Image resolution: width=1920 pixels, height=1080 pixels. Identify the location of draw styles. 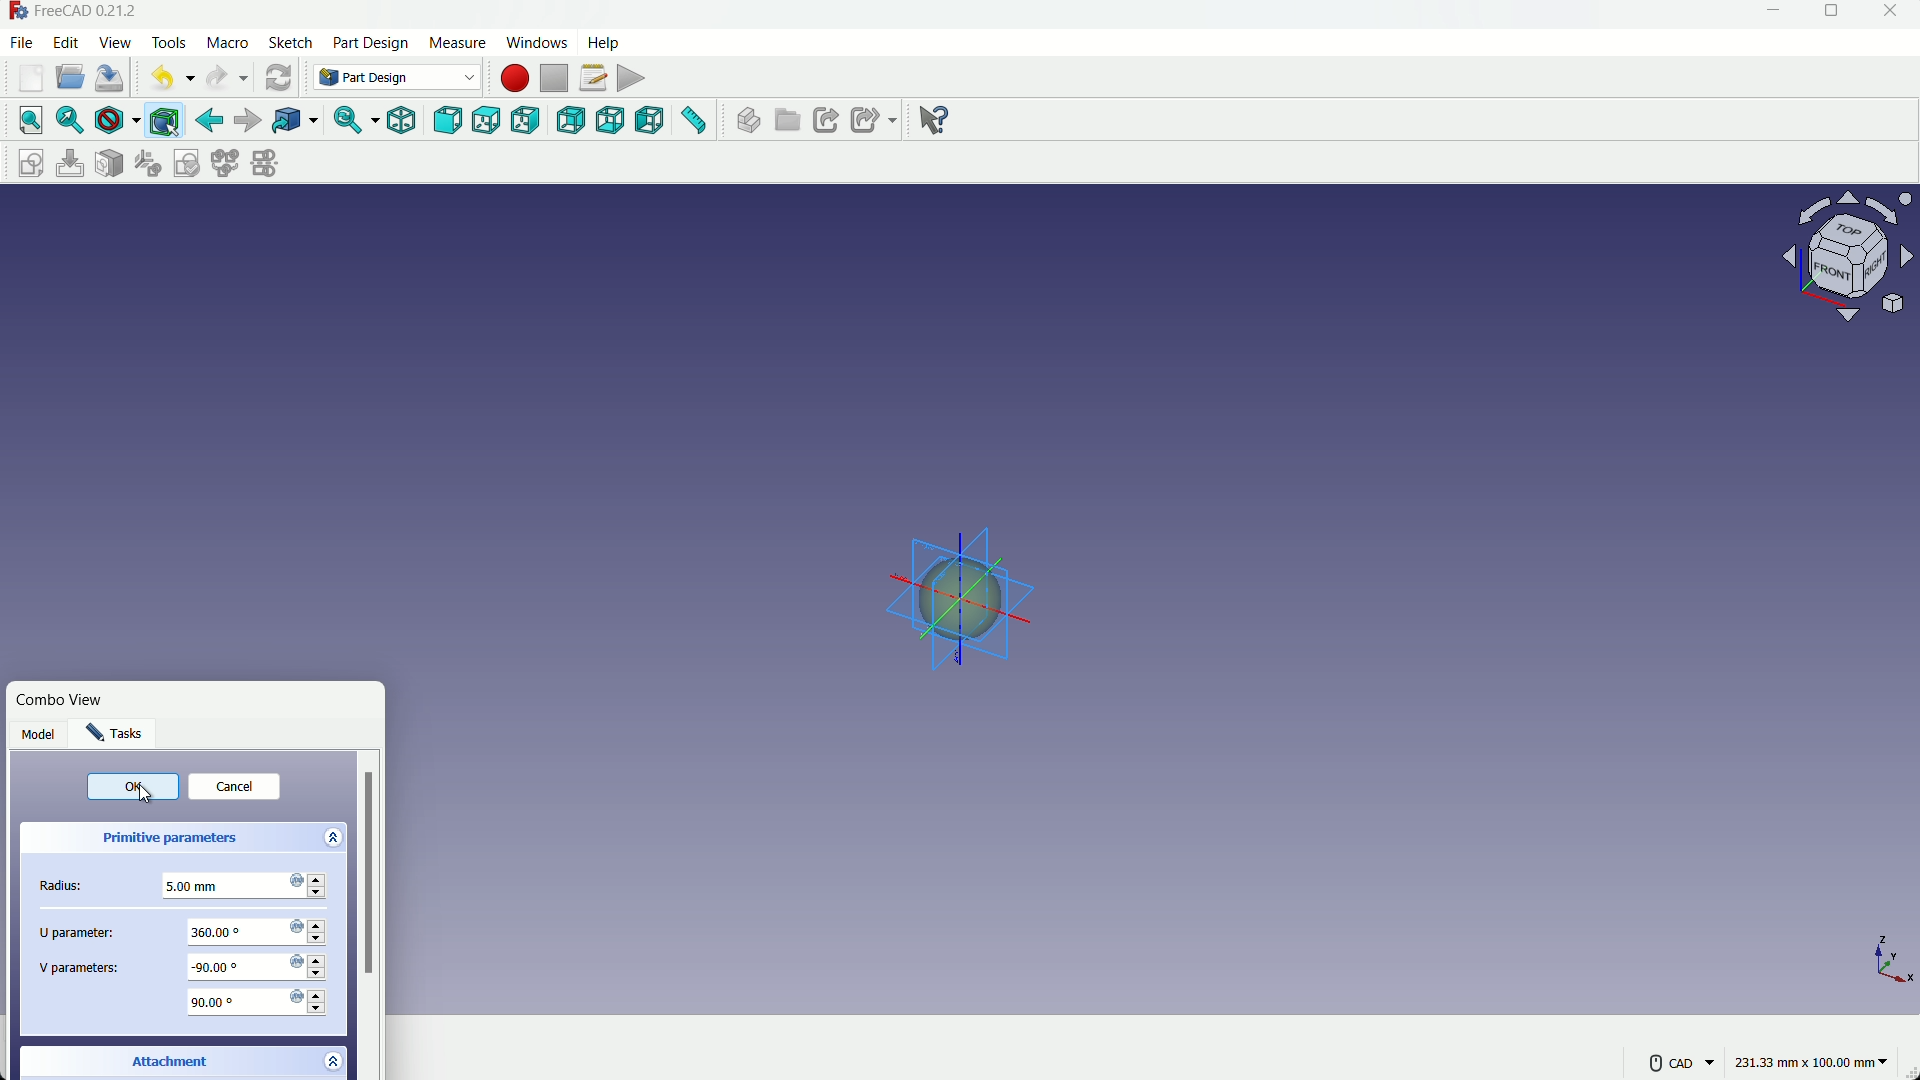
(116, 121).